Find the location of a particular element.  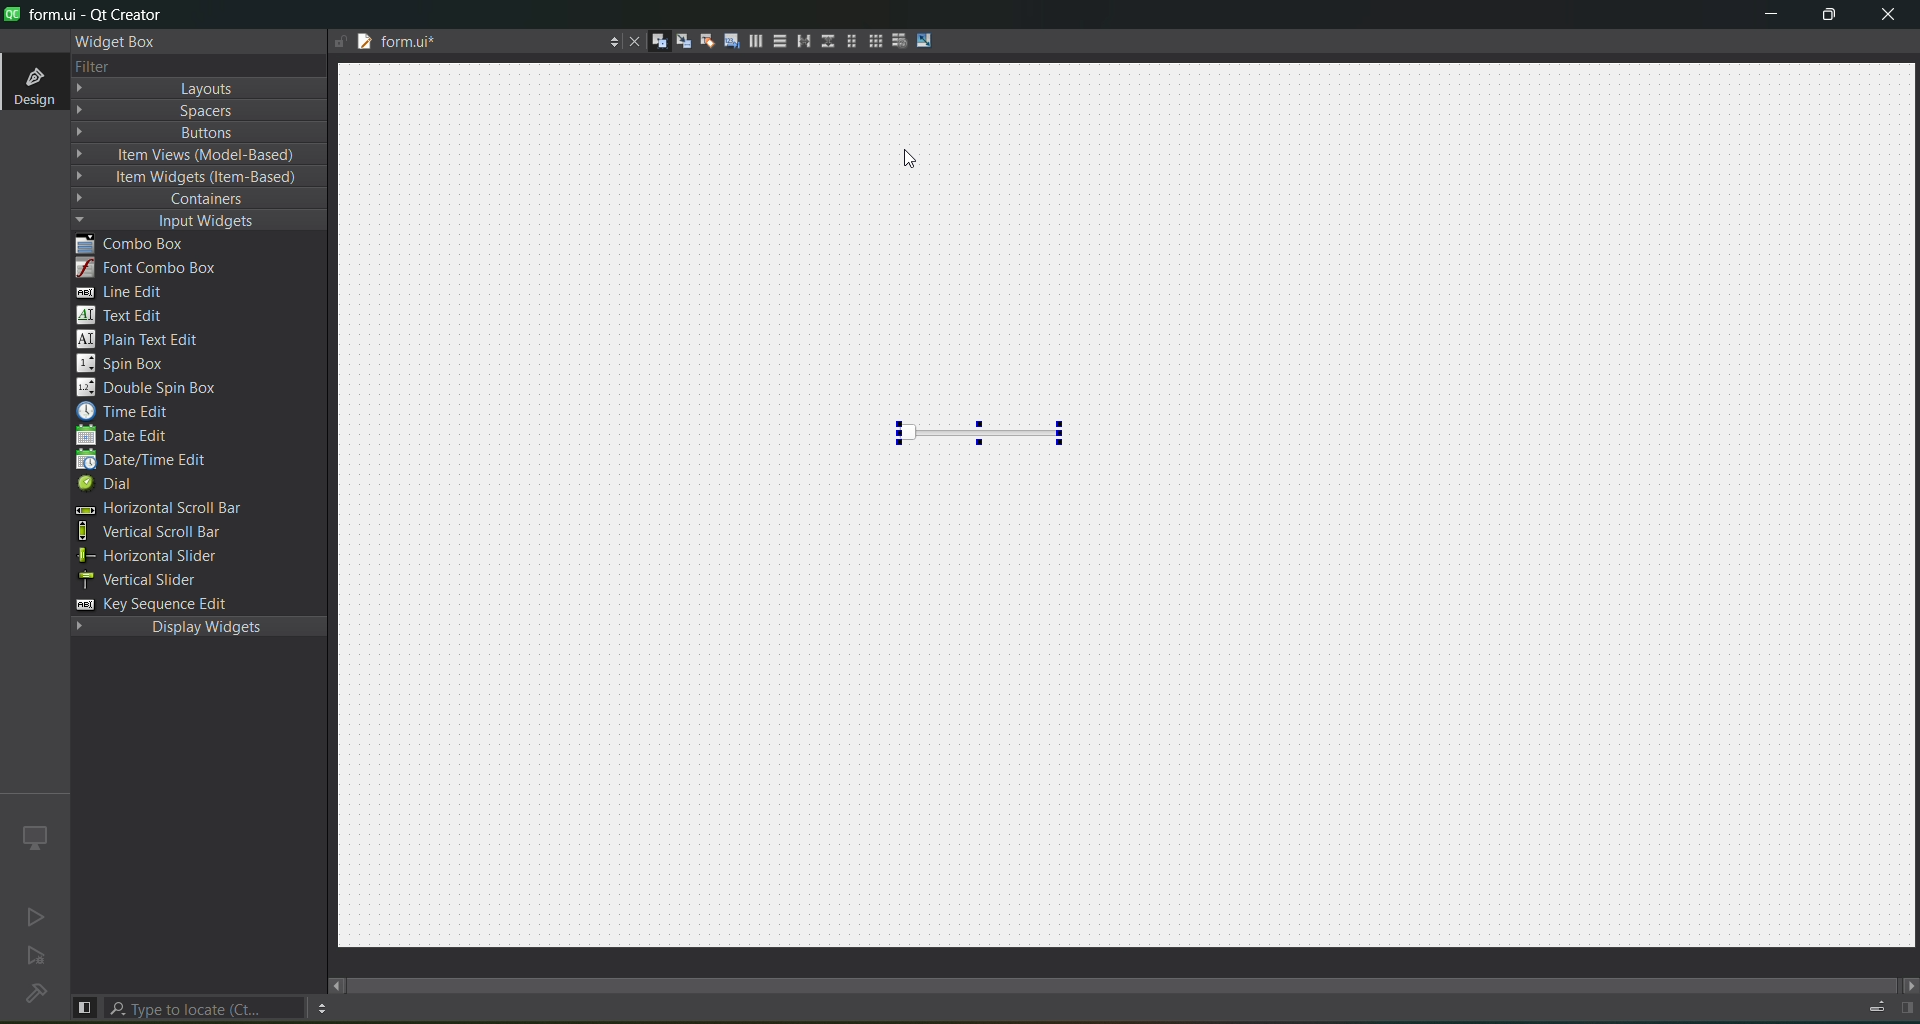

icon is located at coordinates (34, 835).